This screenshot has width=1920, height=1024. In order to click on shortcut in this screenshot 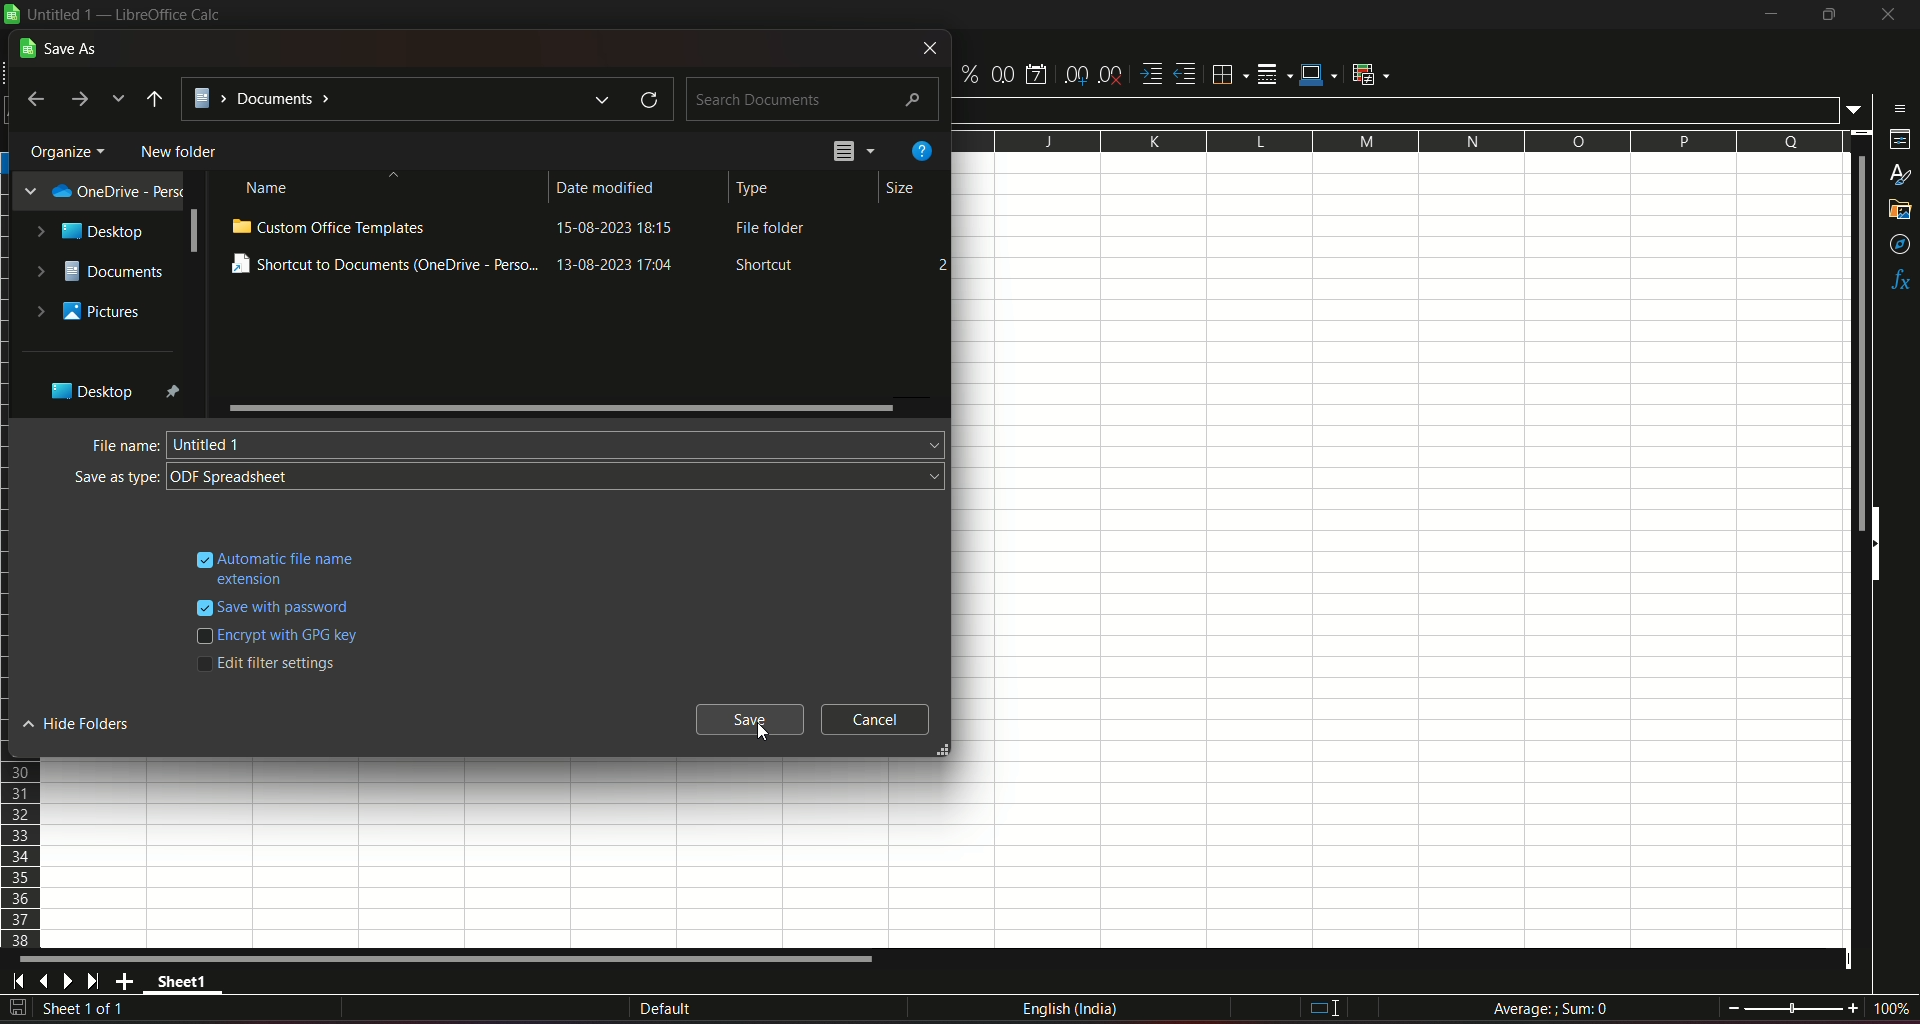, I will do `click(767, 266)`.